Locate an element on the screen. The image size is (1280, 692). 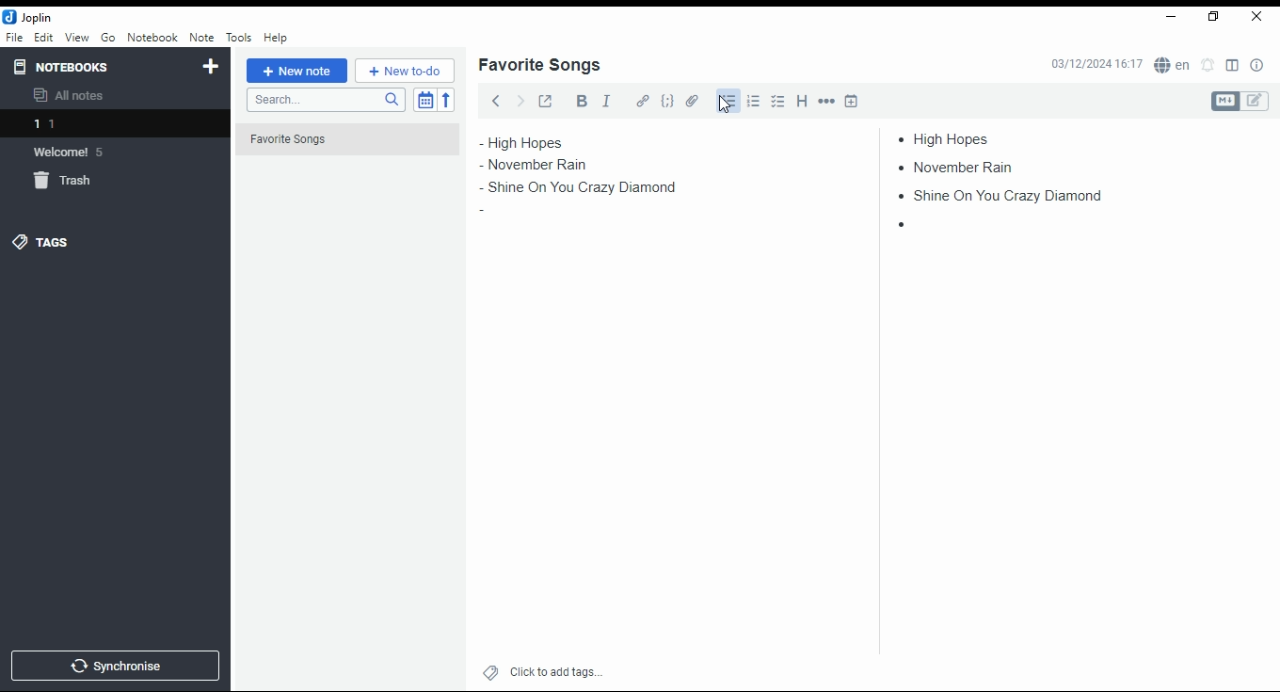
tools is located at coordinates (240, 38).